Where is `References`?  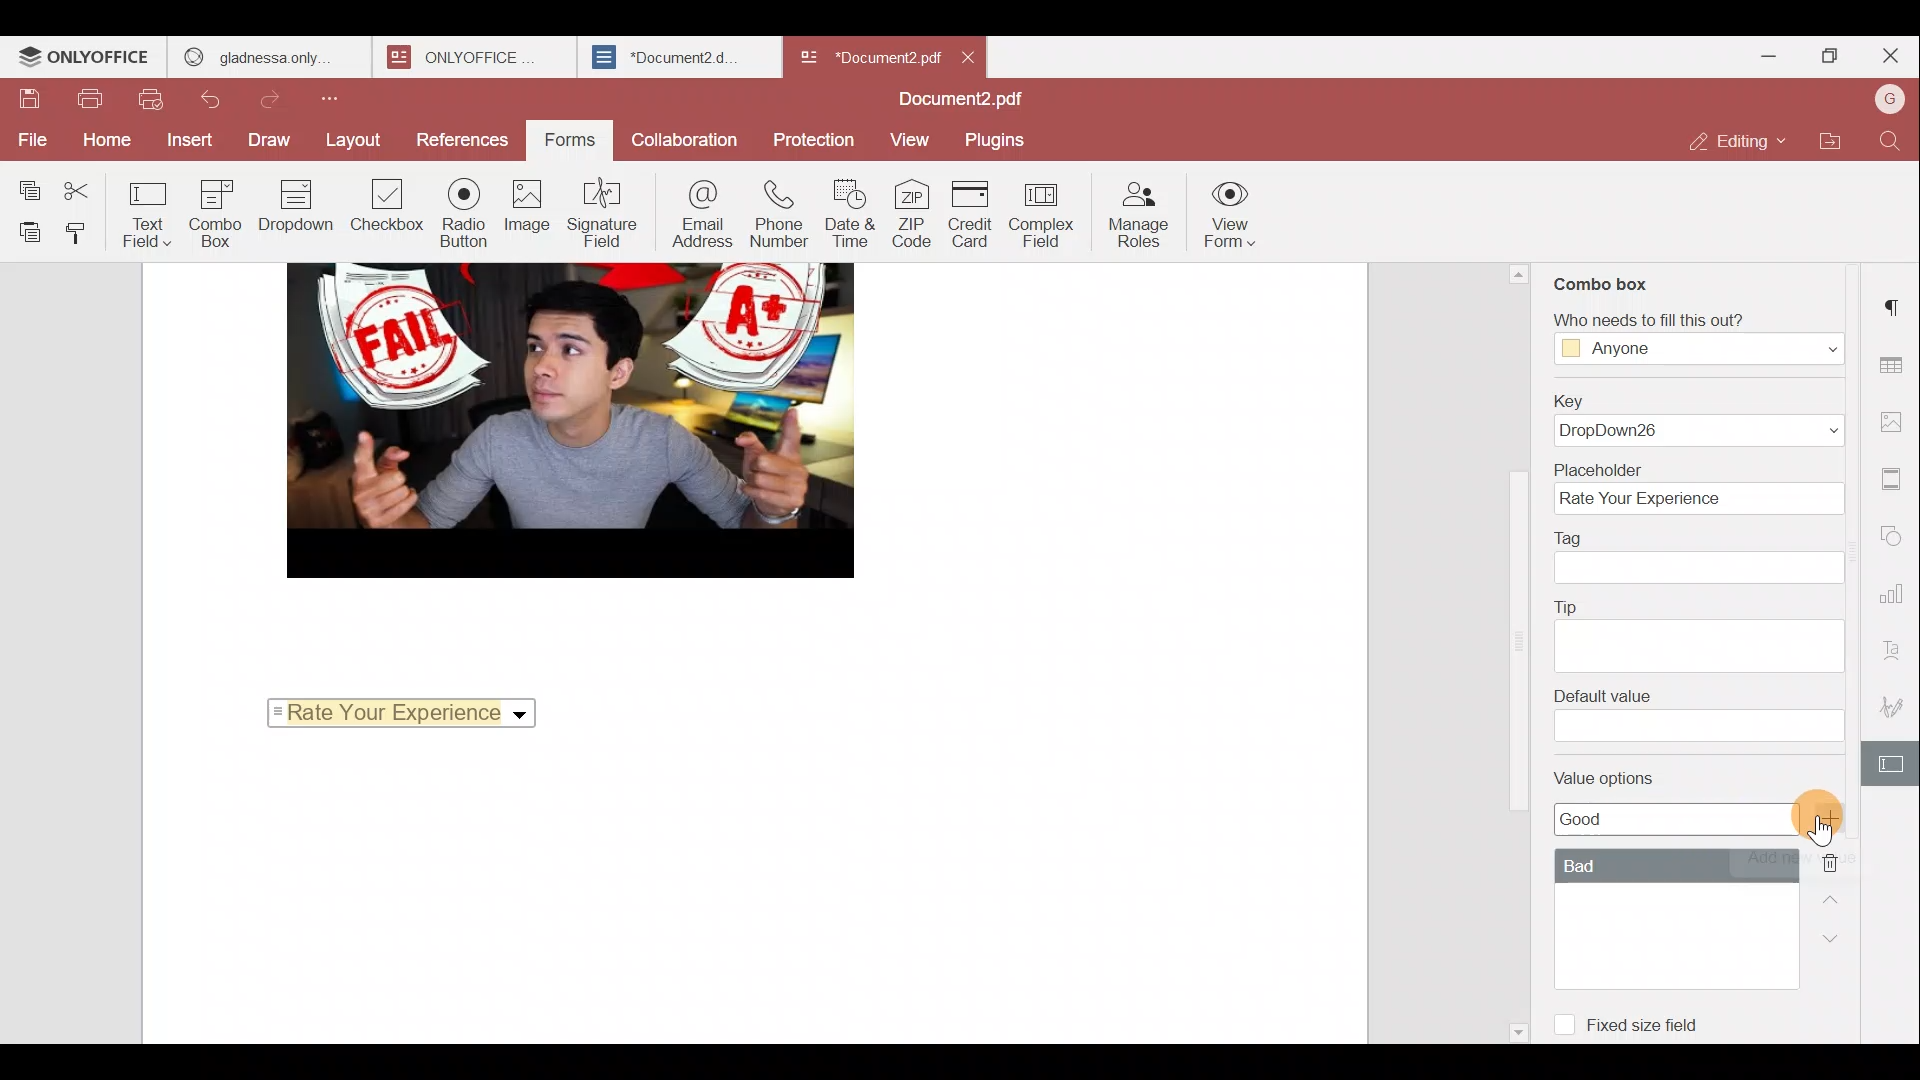 References is located at coordinates (458, 137).